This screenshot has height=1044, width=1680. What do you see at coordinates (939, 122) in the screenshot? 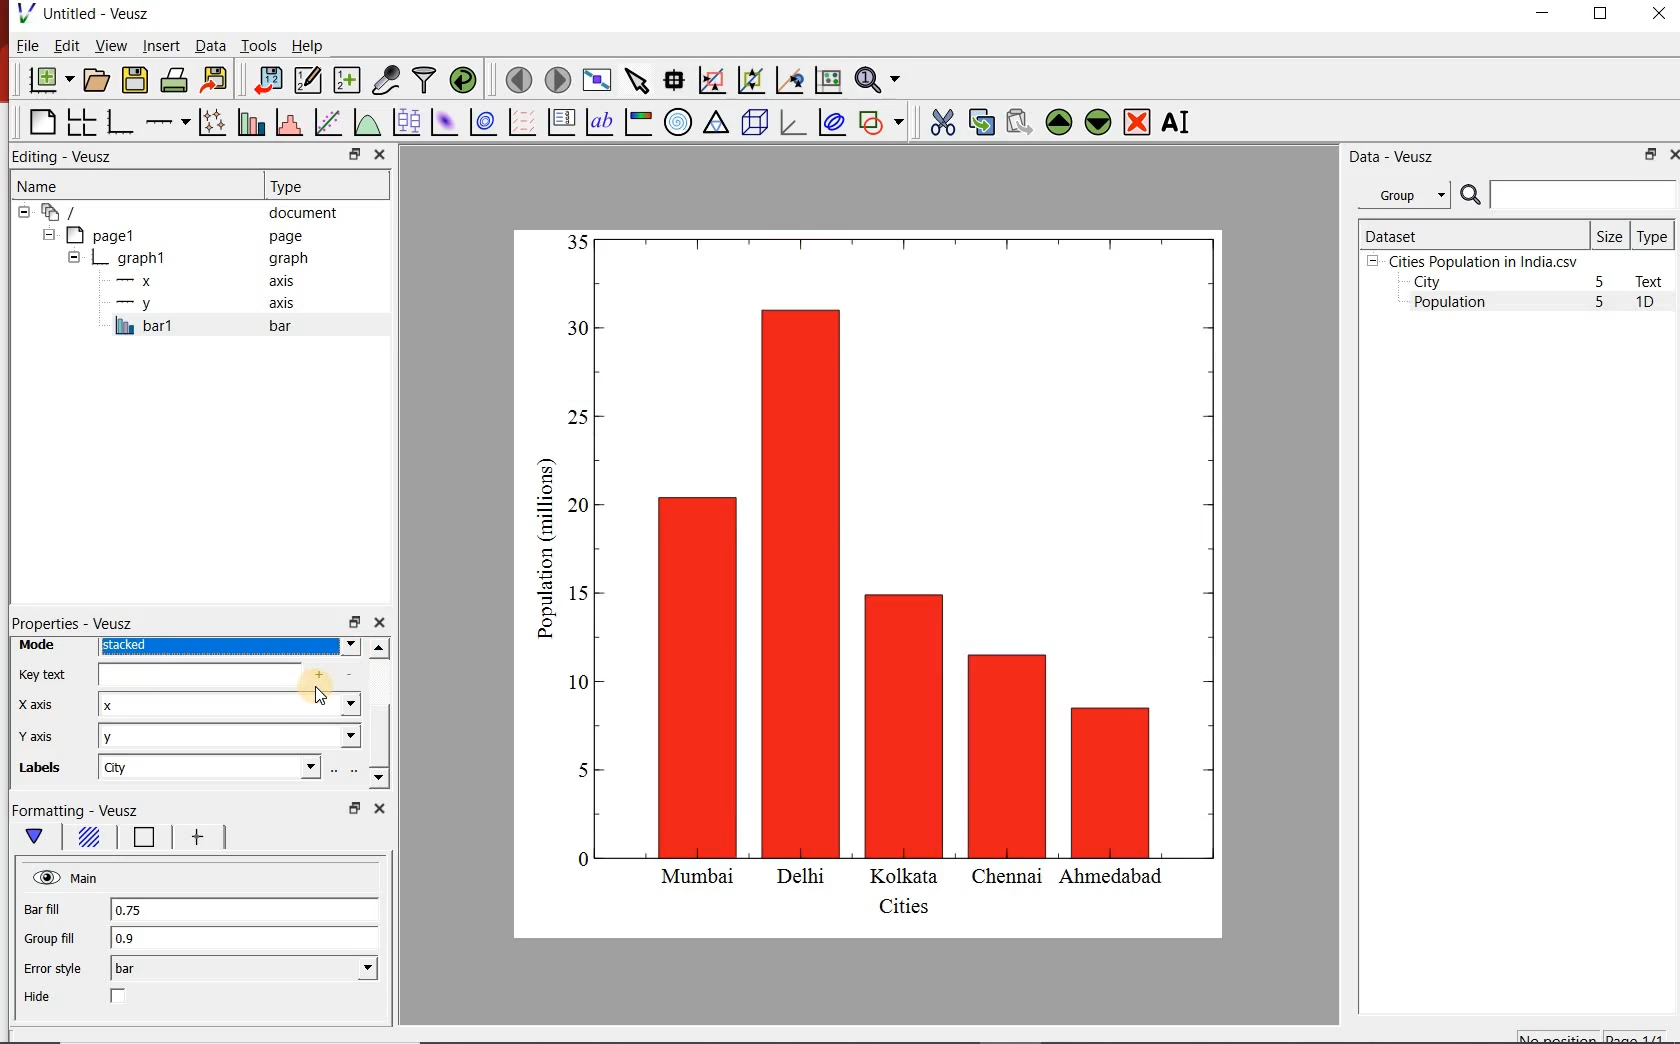
I see `cut the selected widget` at bounding box center [939, 122].